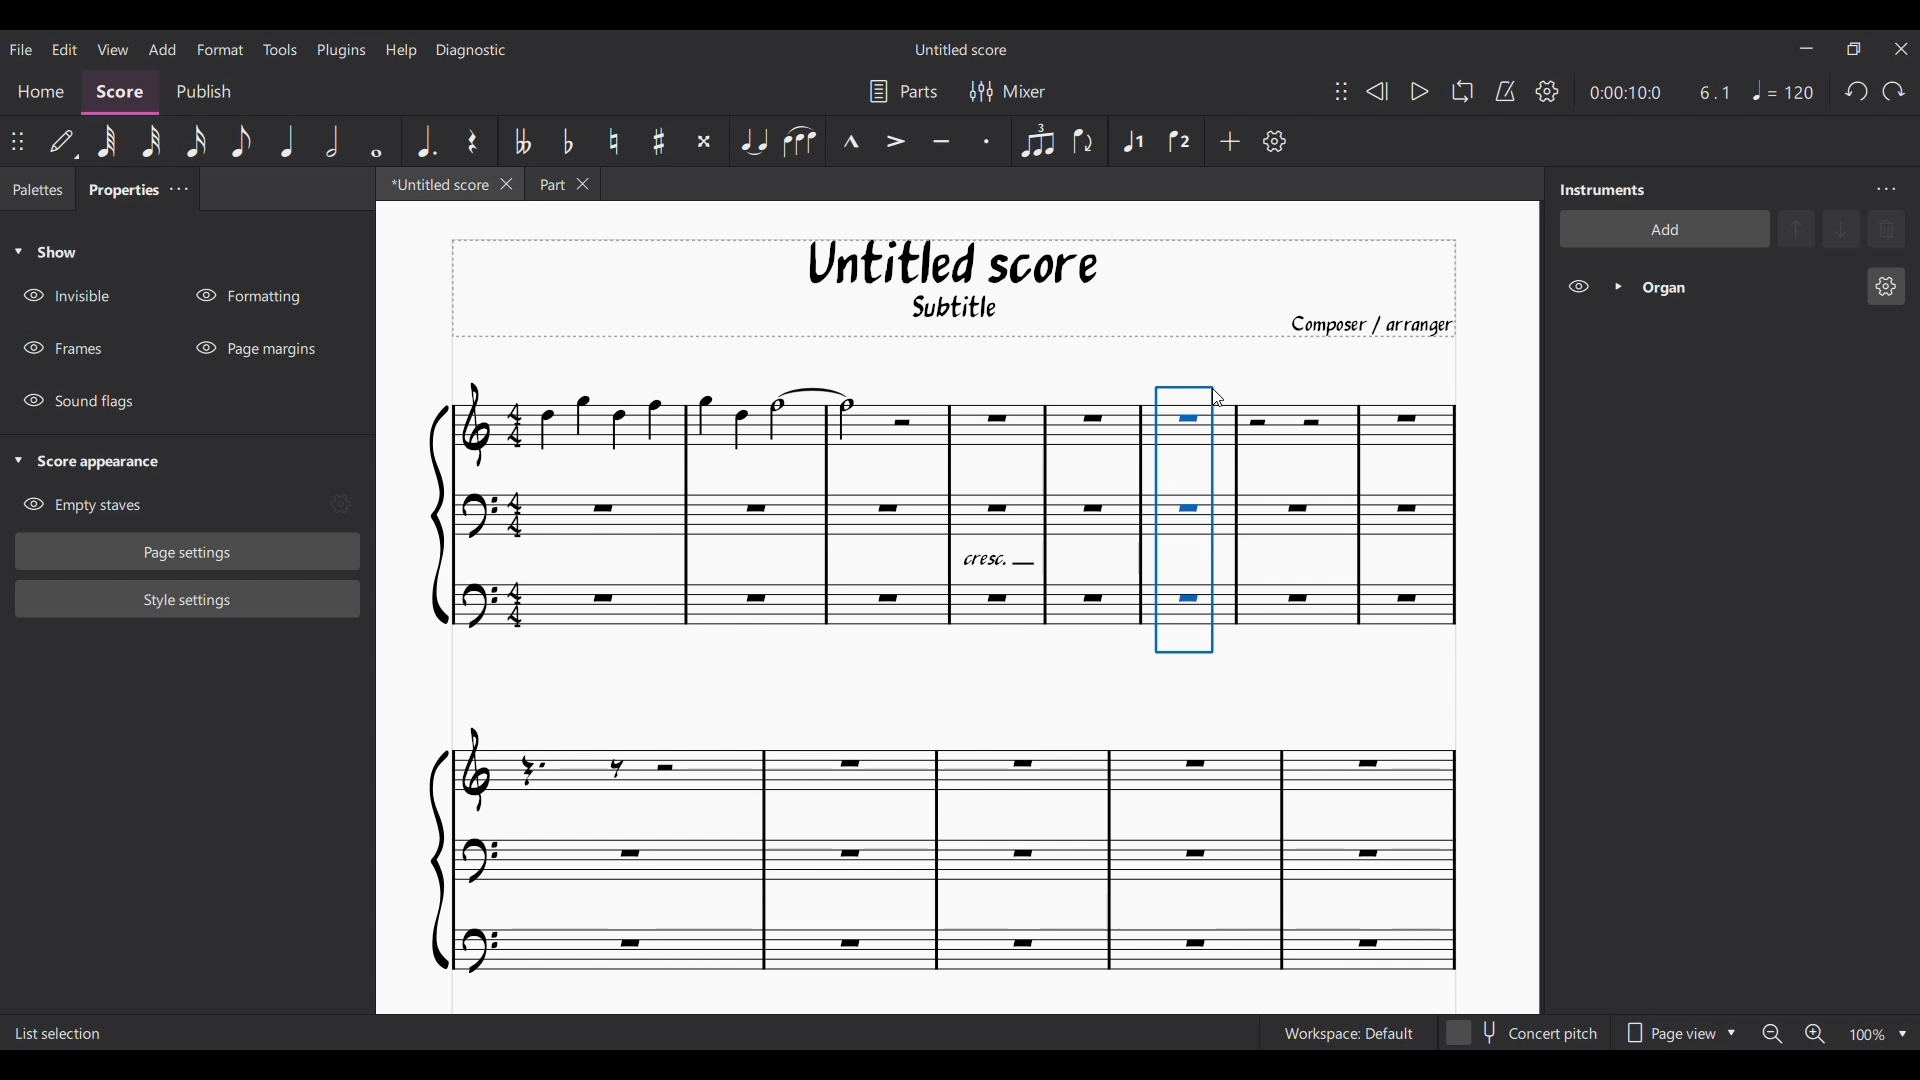 The width and height of the screenshot is (1920, 1080). Describe the element at coordinates (472, 50) in the screenshot. I see `Diagnostic menu` at that location.